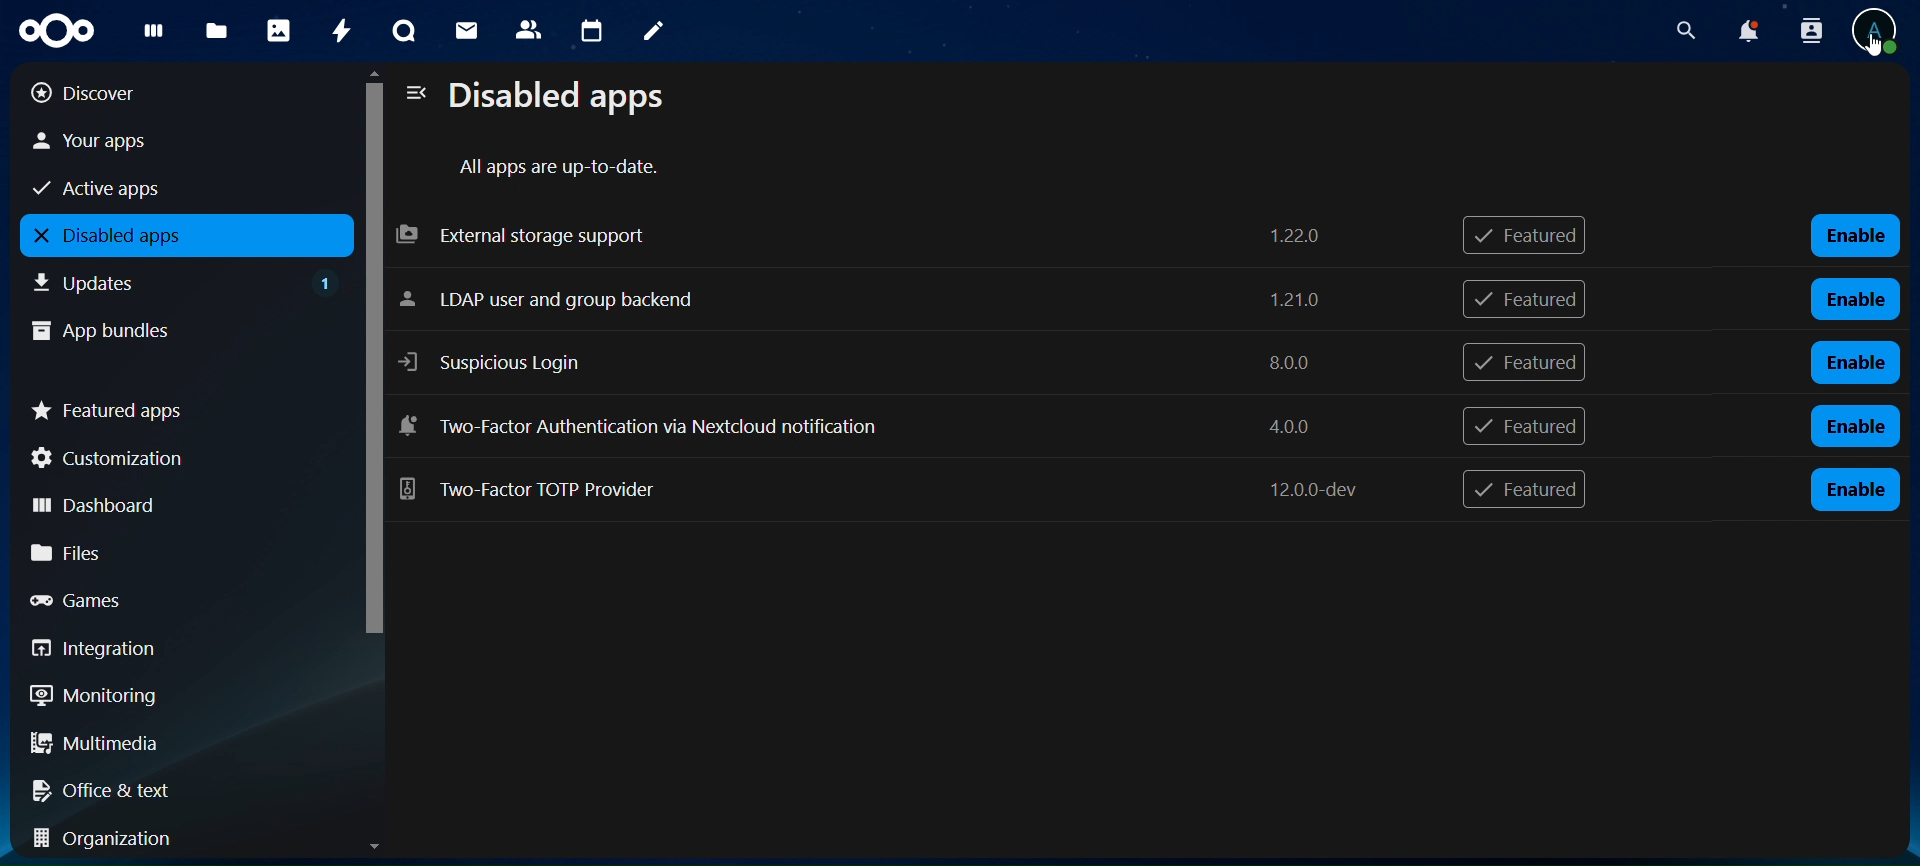 The image size is (1920, 866). What do you see at coordinates (175, 552) in the screenshot?
I see `files` at bounding box center [175, 552].